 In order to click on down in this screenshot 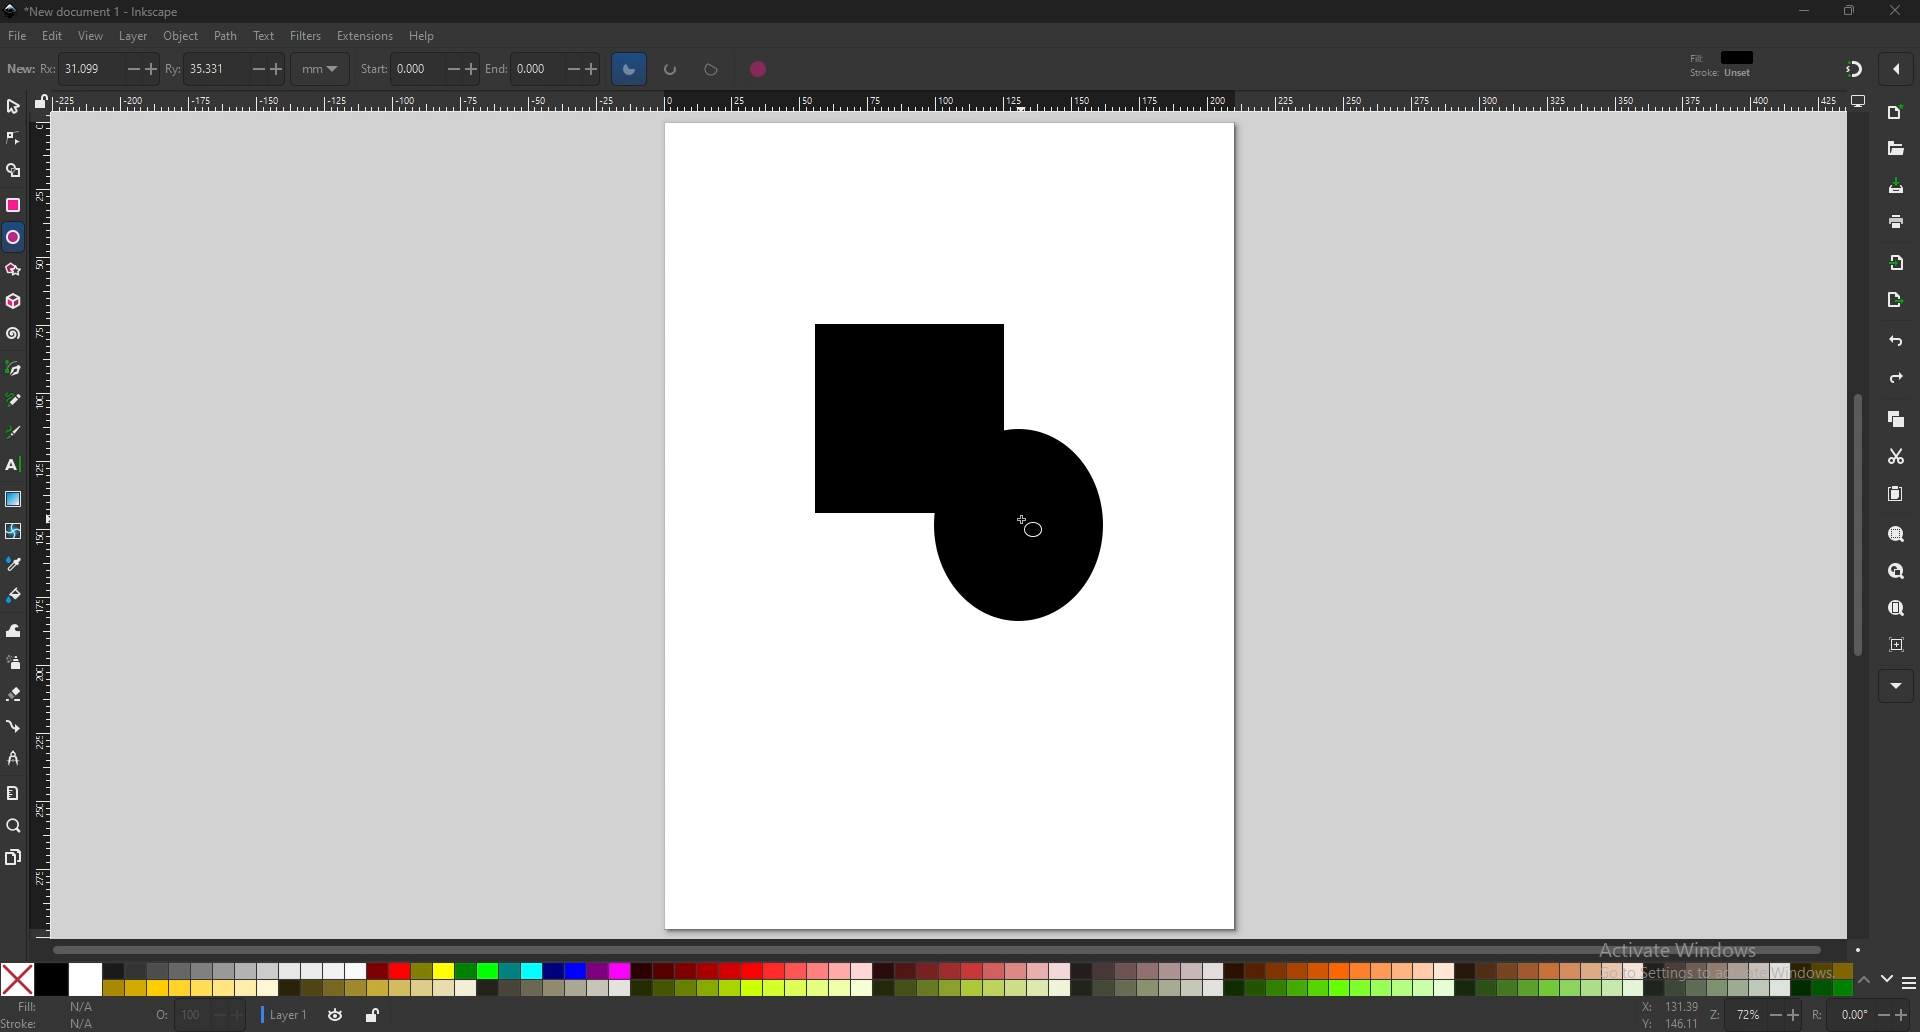, I will do `click(1889, 982)`.